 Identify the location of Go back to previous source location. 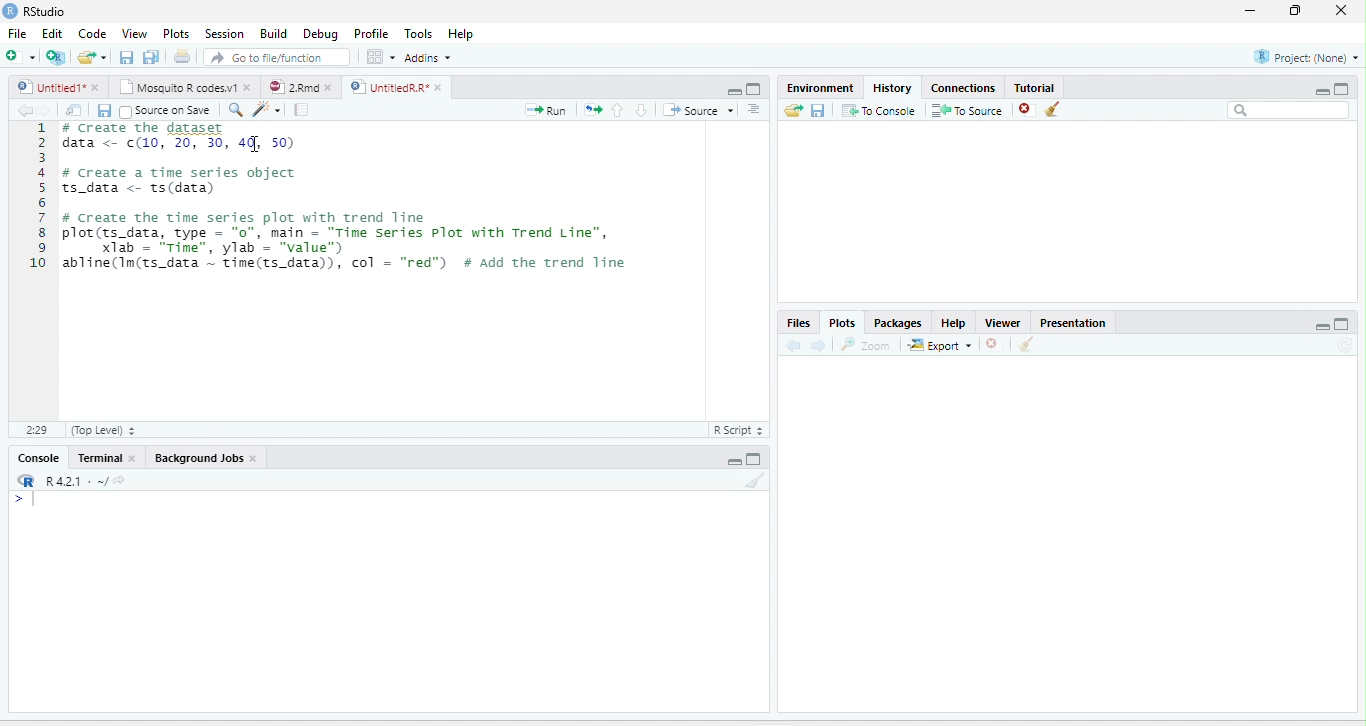
(22, 110).